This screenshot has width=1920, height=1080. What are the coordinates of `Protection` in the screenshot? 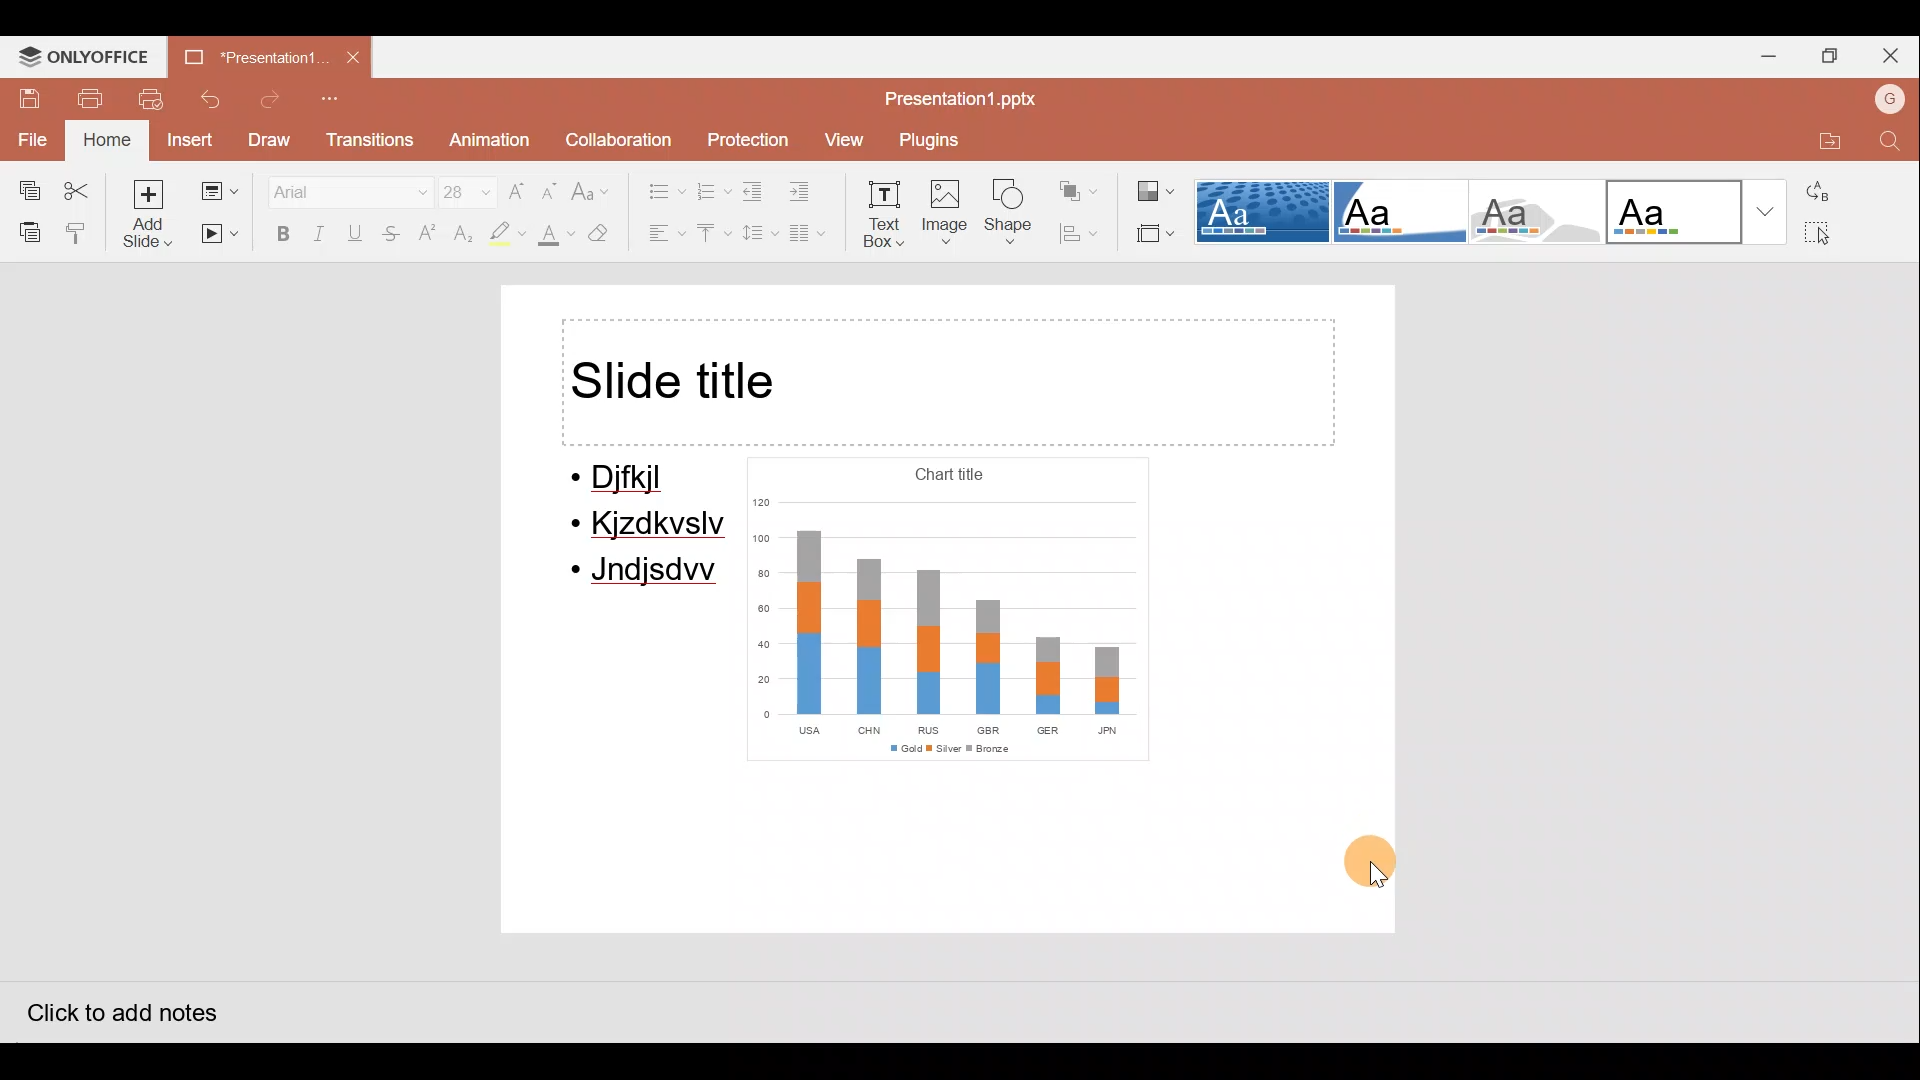 It's located at (748, 136).